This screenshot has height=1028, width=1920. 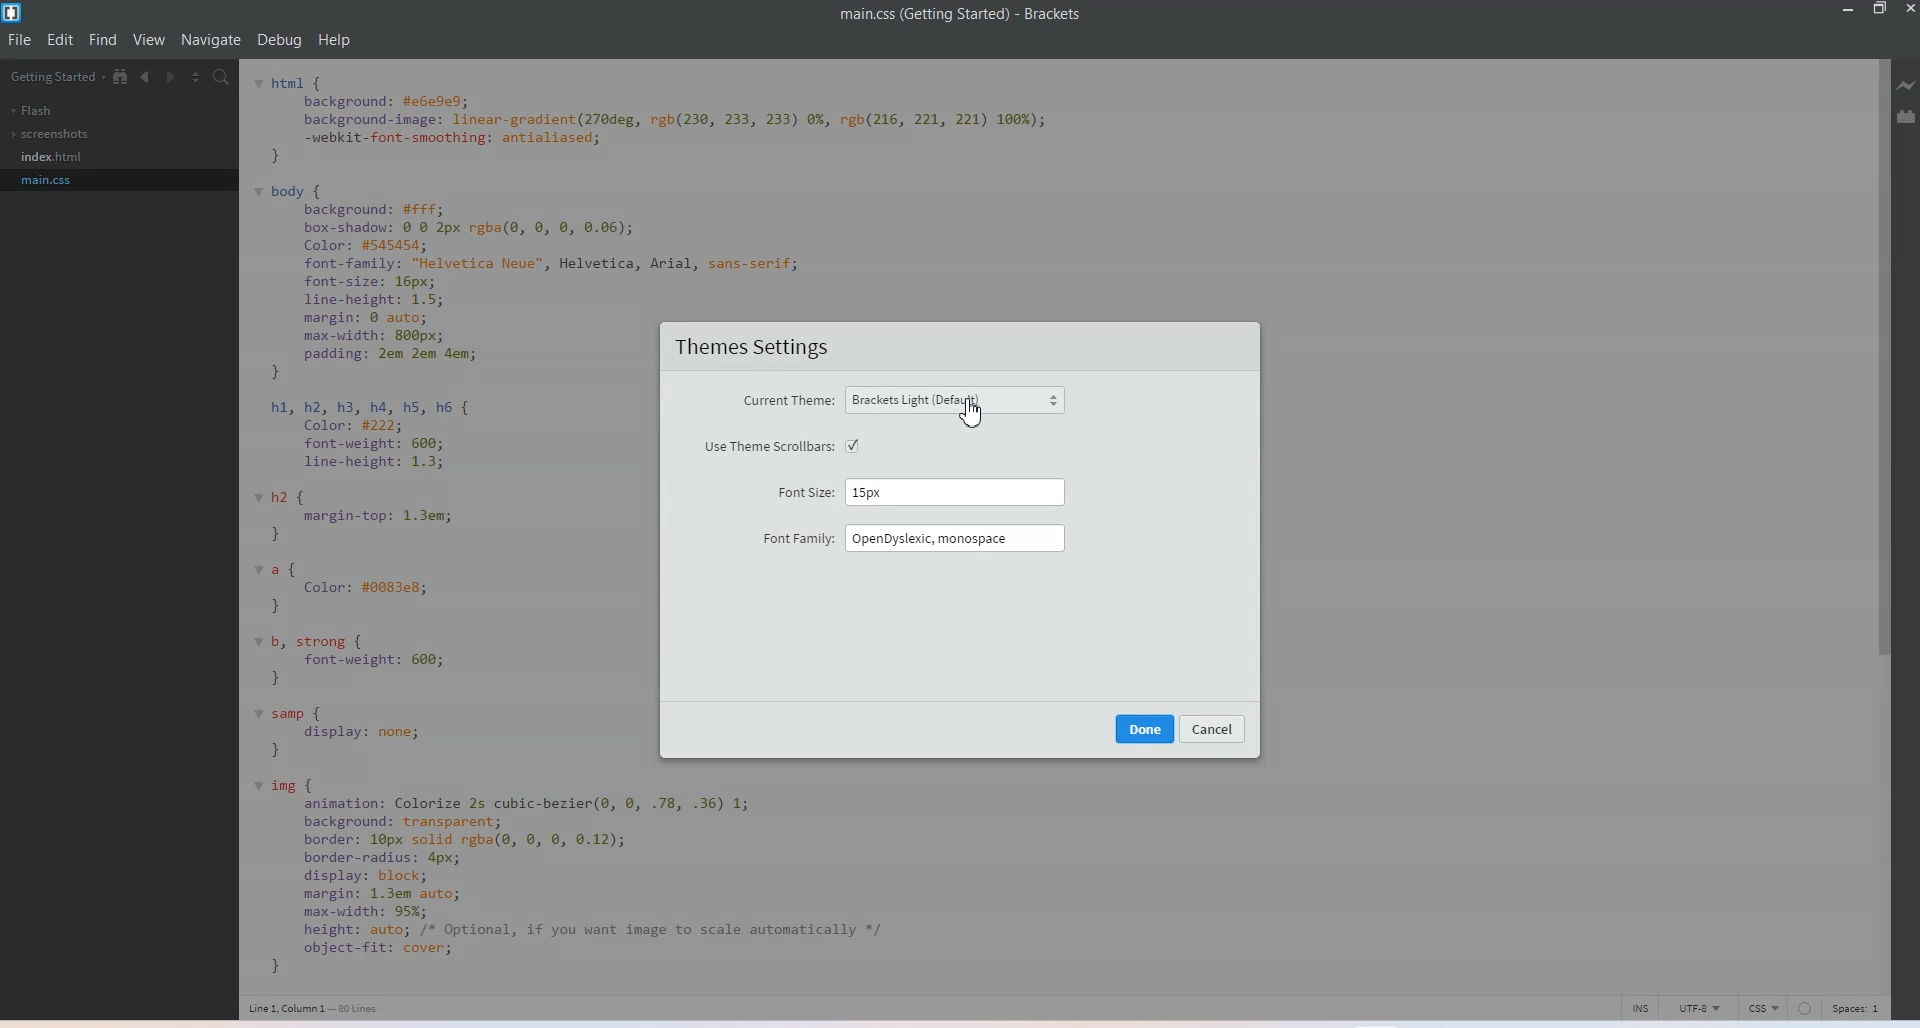 I want to click on Text 1, so click(x=961, y=15).